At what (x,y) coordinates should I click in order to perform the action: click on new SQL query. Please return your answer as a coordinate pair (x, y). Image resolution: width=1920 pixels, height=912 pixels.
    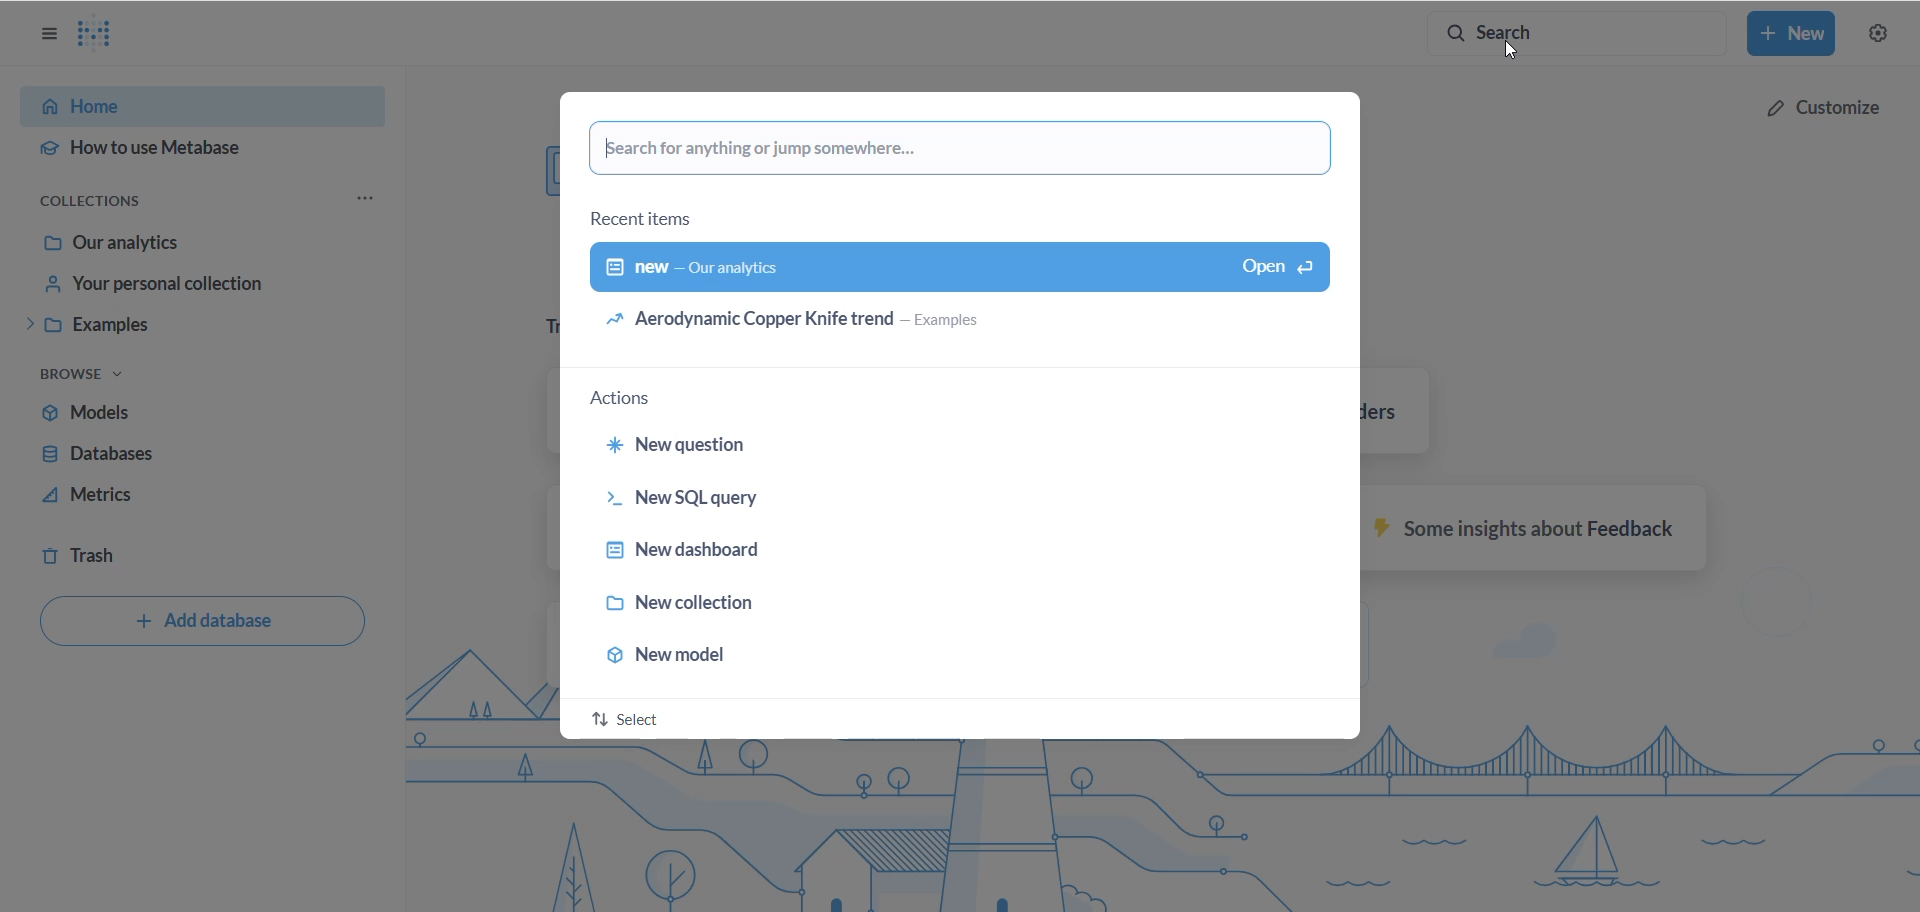
    Looking at the image, I should click on (931, 500).